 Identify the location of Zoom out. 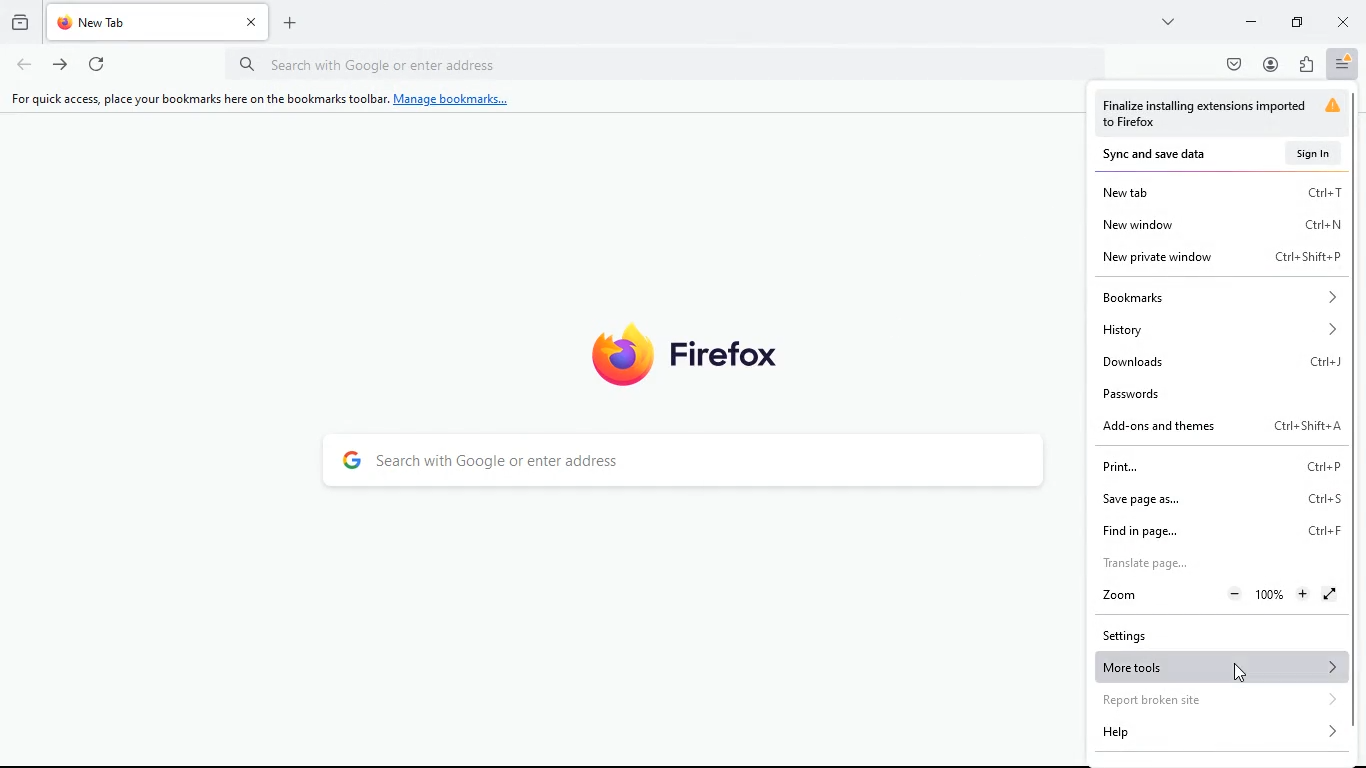
(1233, 594).